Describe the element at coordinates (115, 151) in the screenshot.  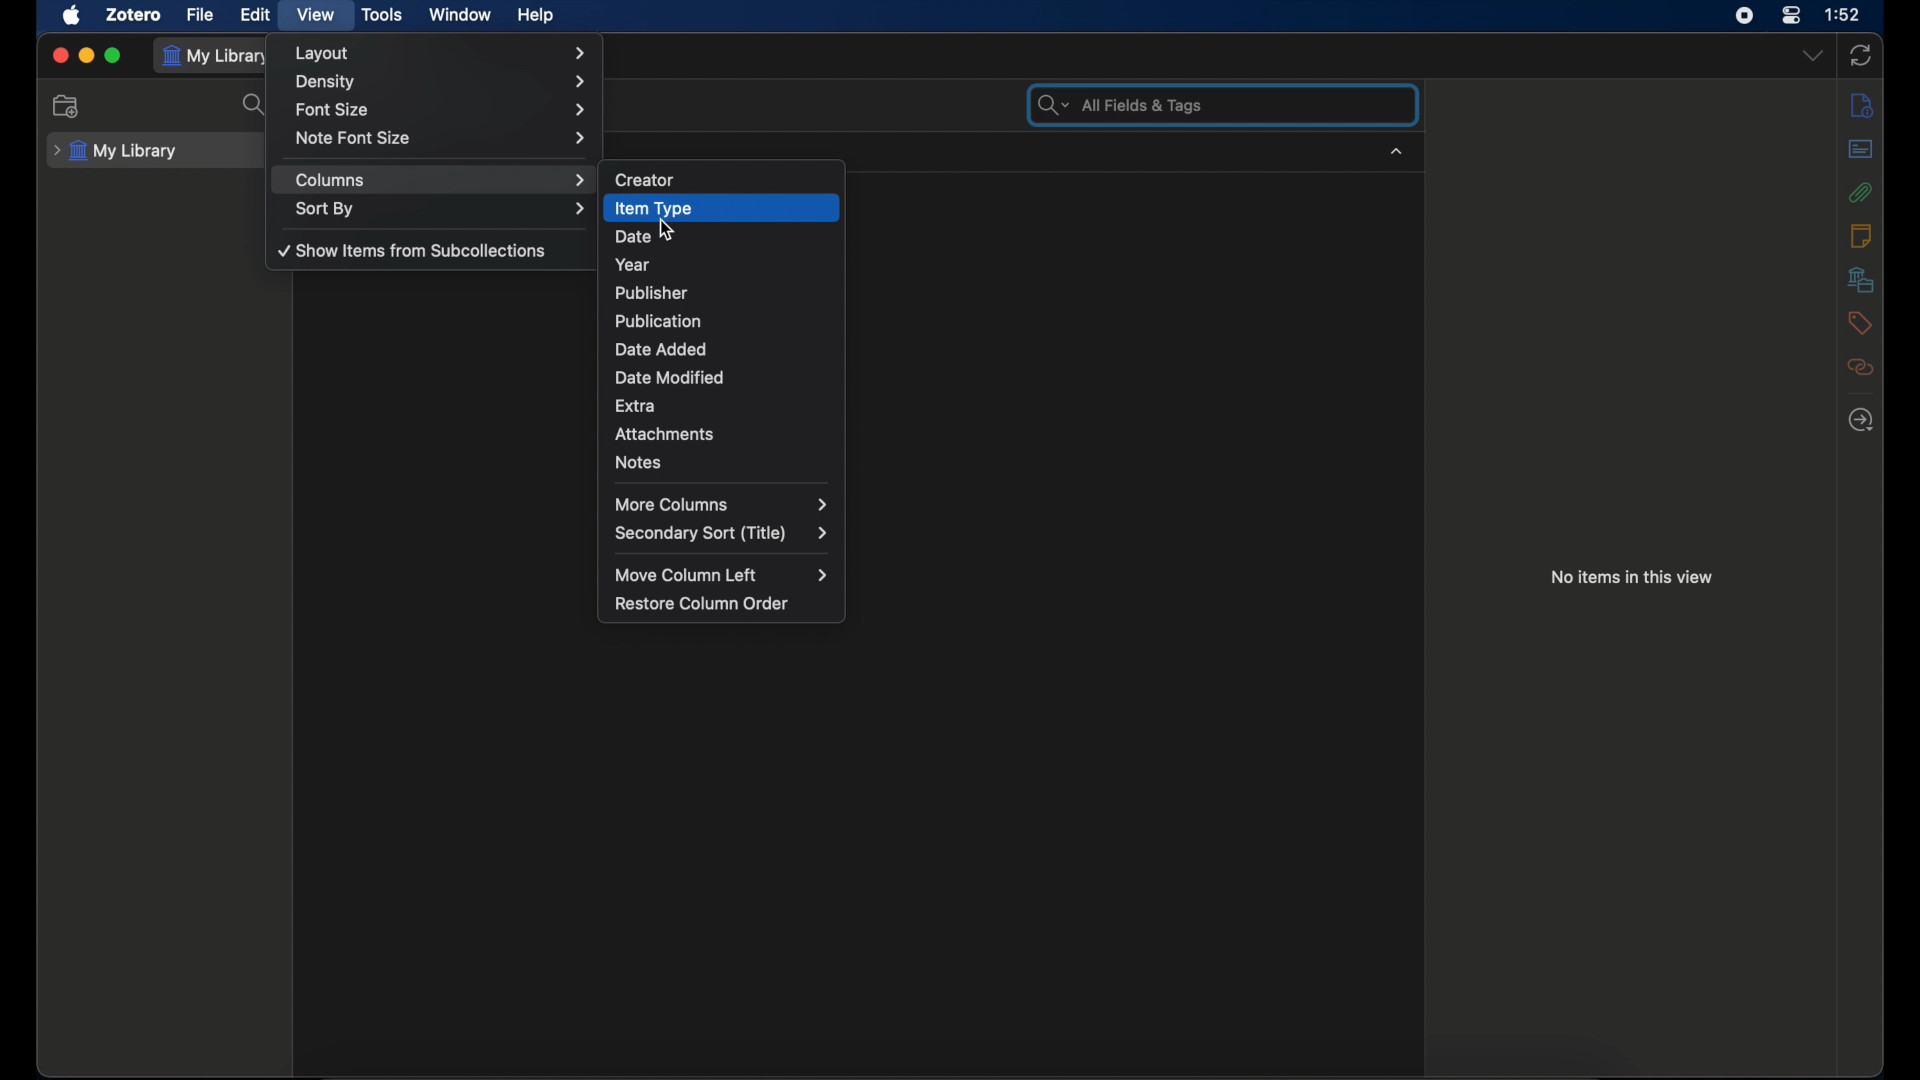
I see `my library` at that location.